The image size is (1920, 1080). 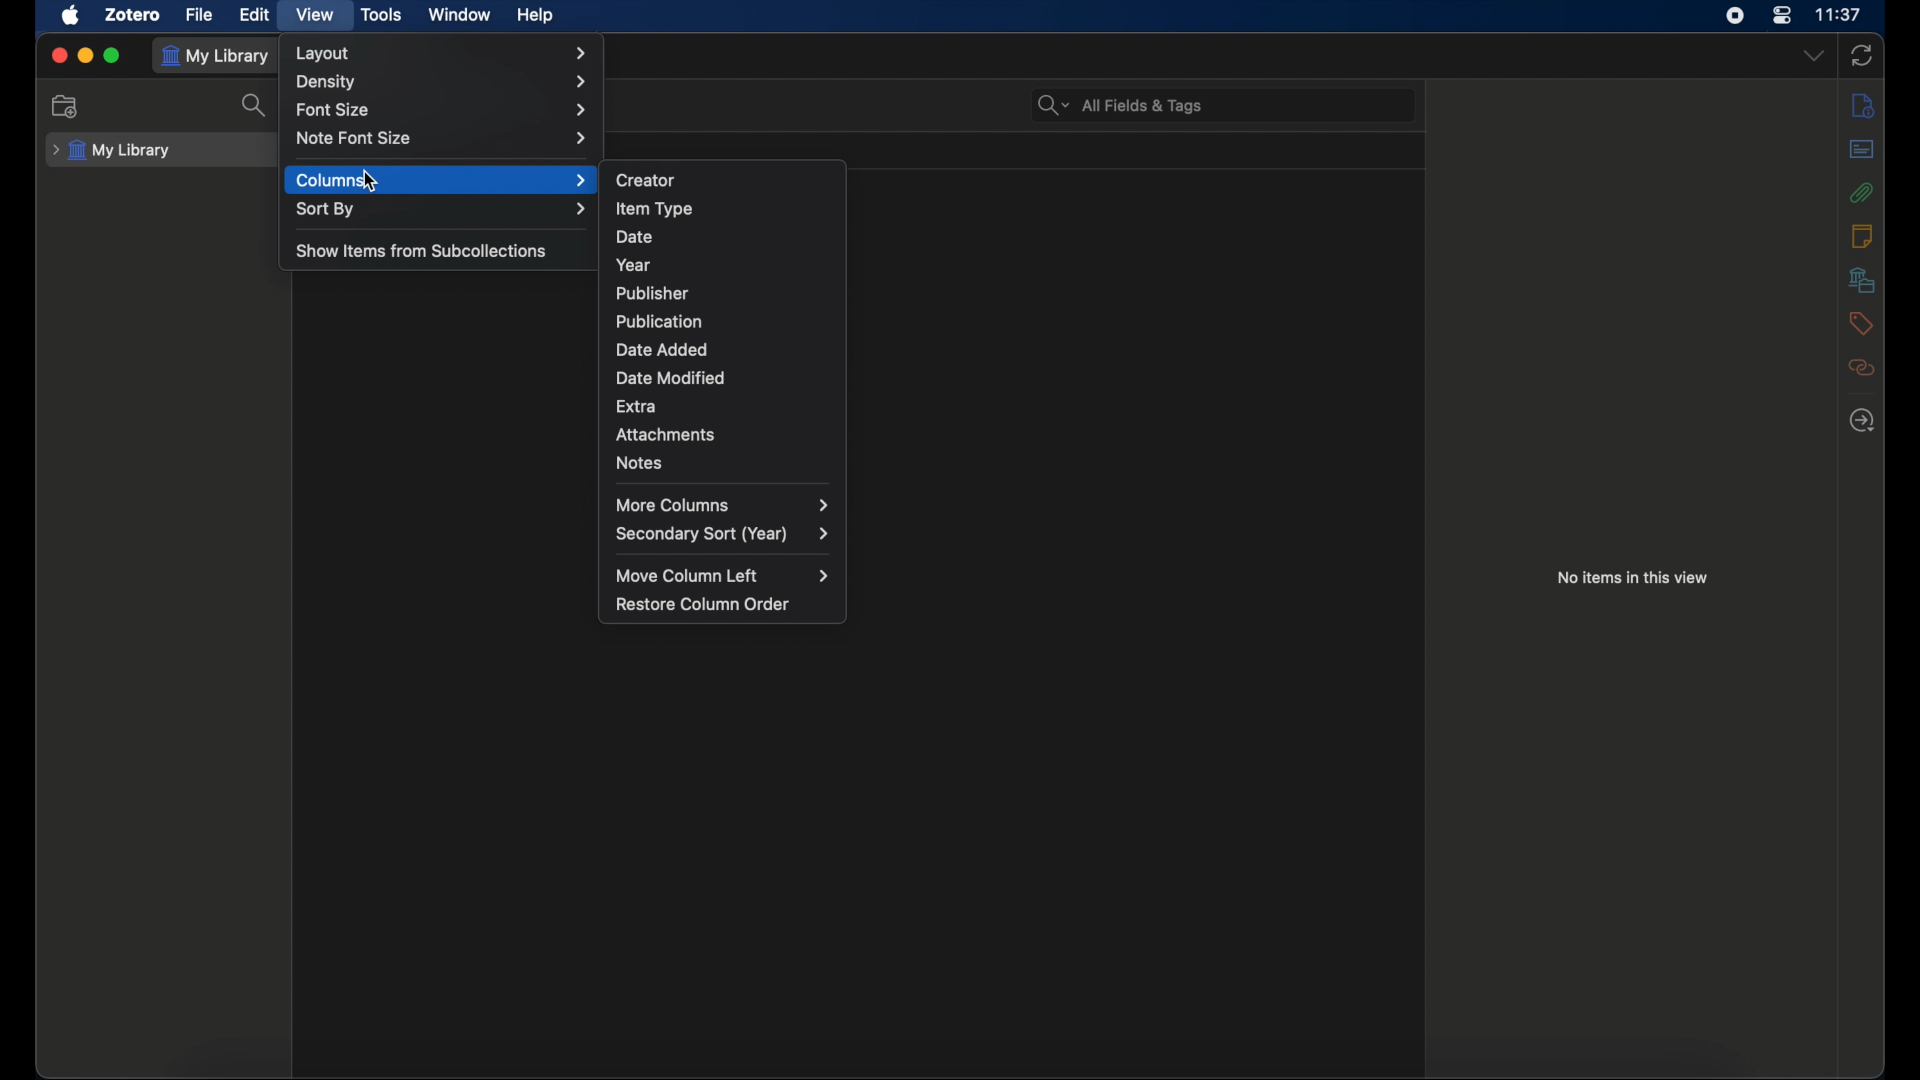 I want to click on new collection, so click(x=68, y=106).